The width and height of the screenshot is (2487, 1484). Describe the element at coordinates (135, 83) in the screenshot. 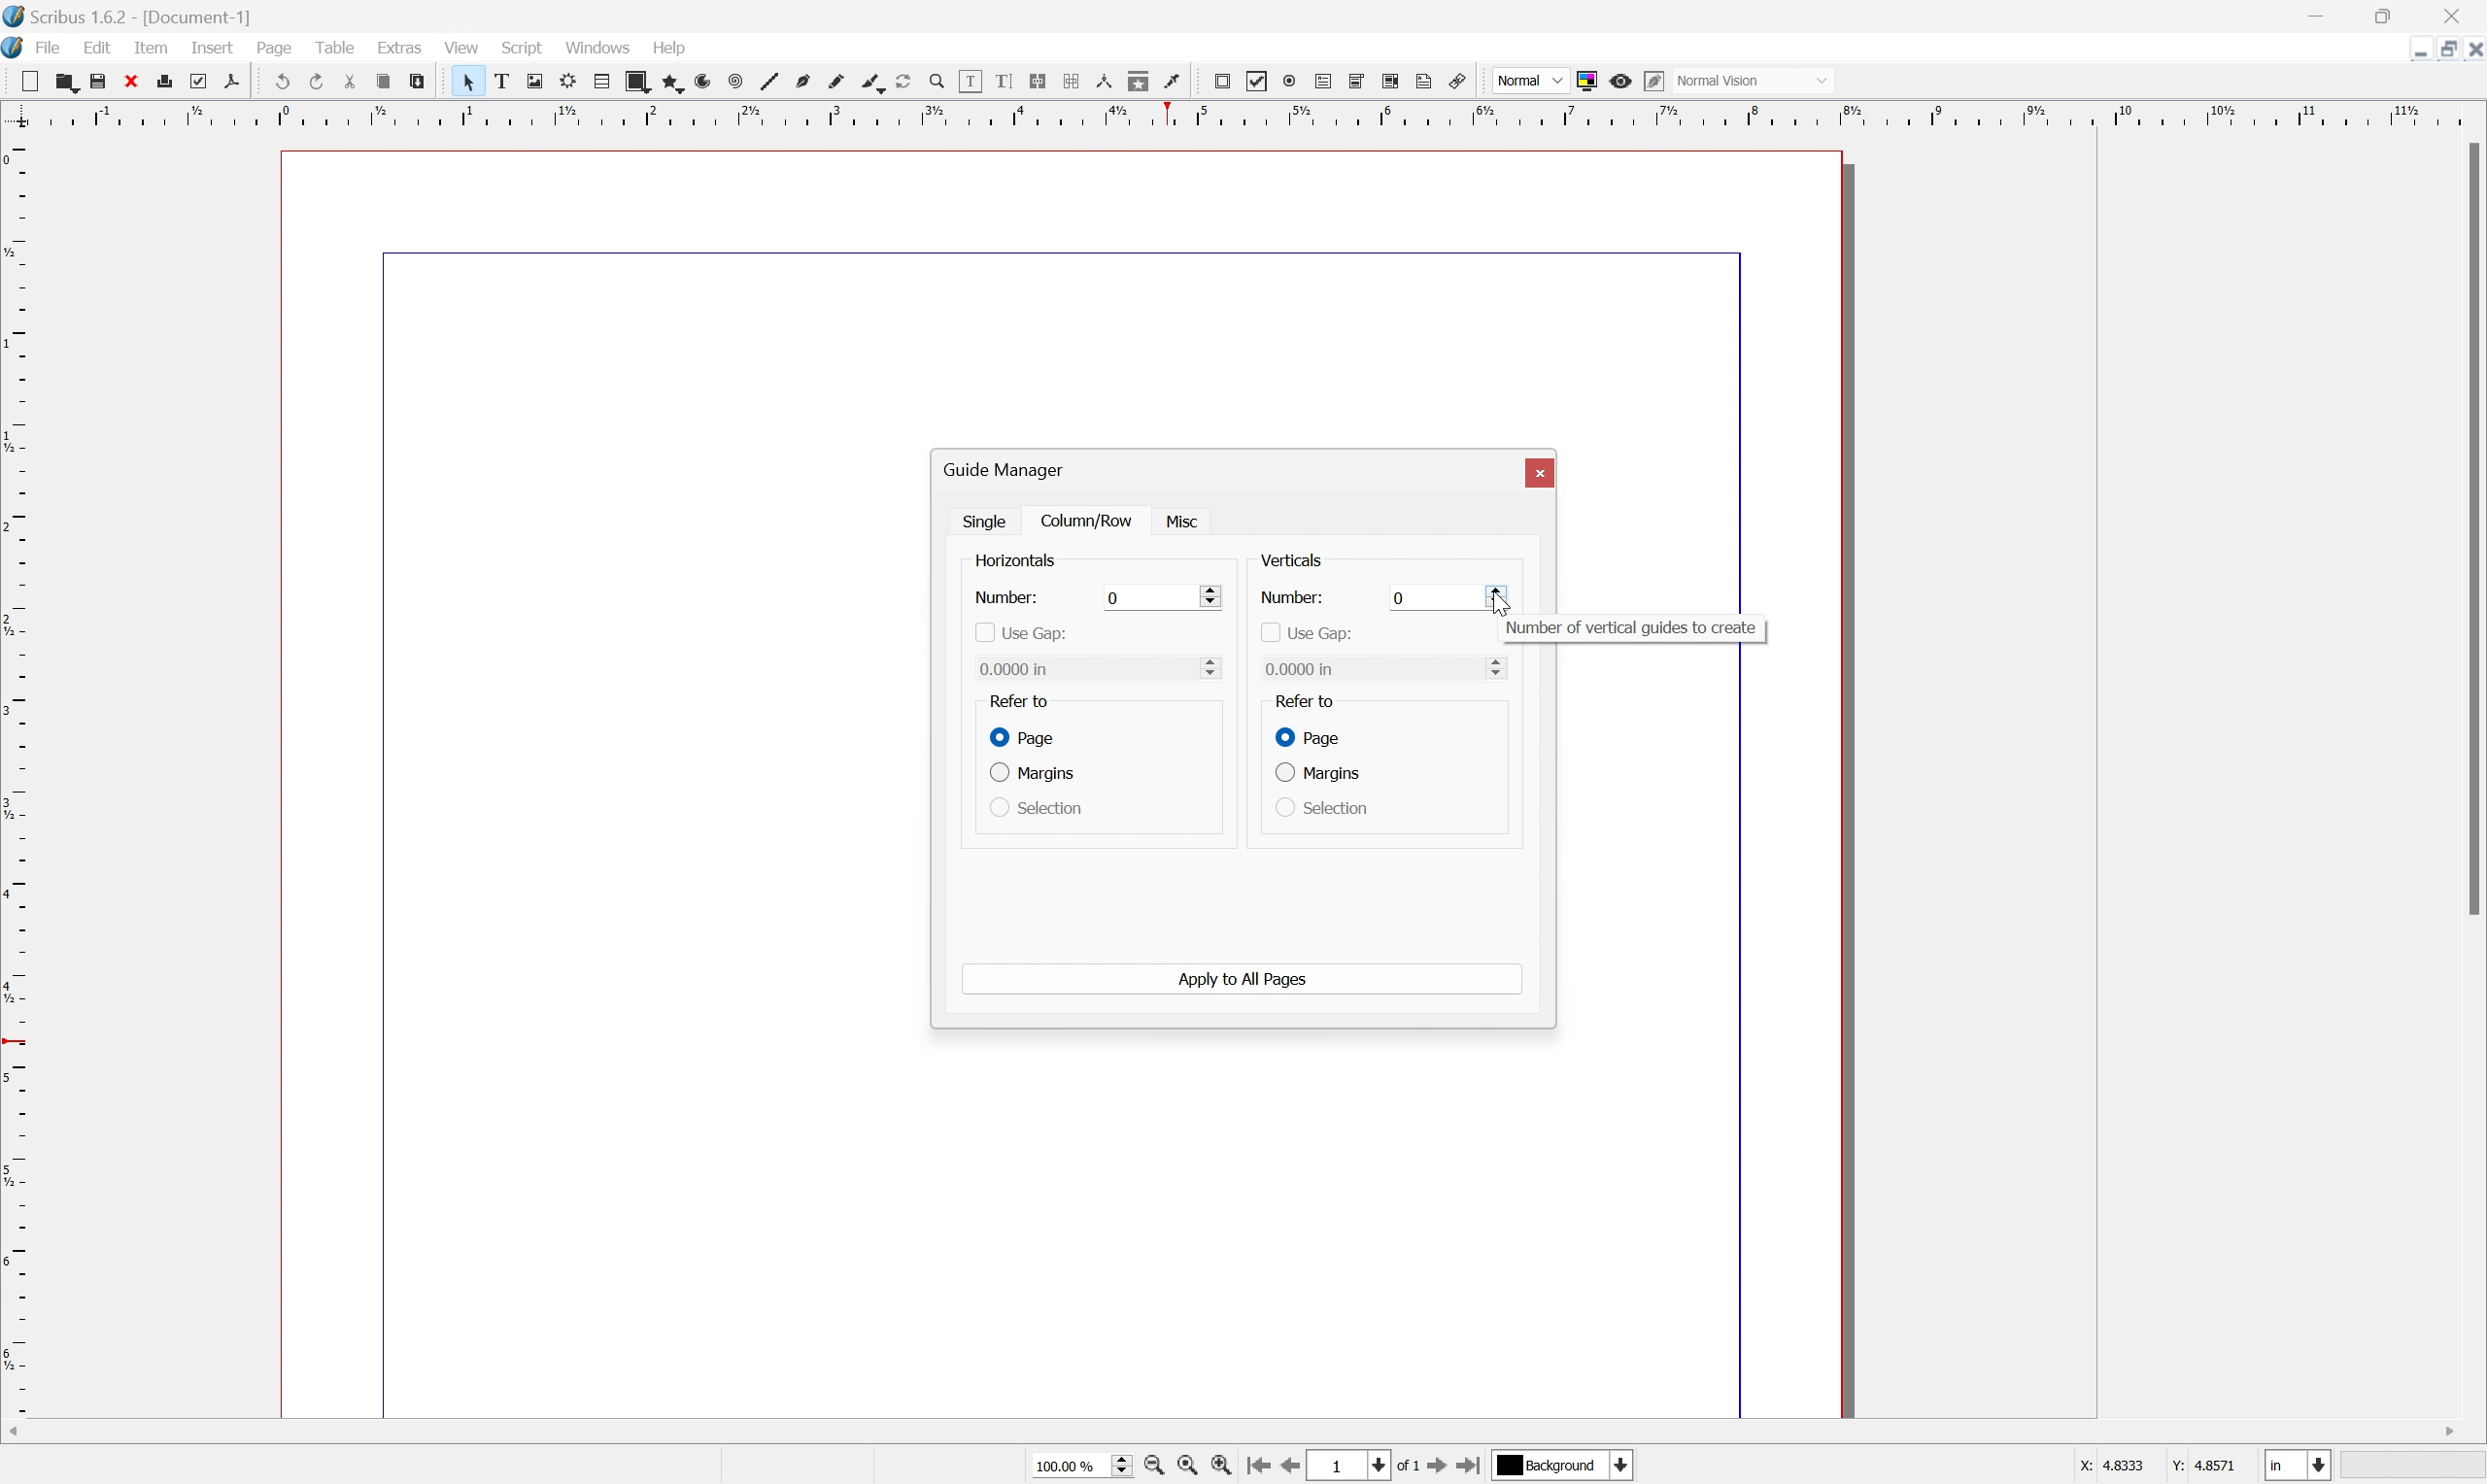

I see `close` at that location.